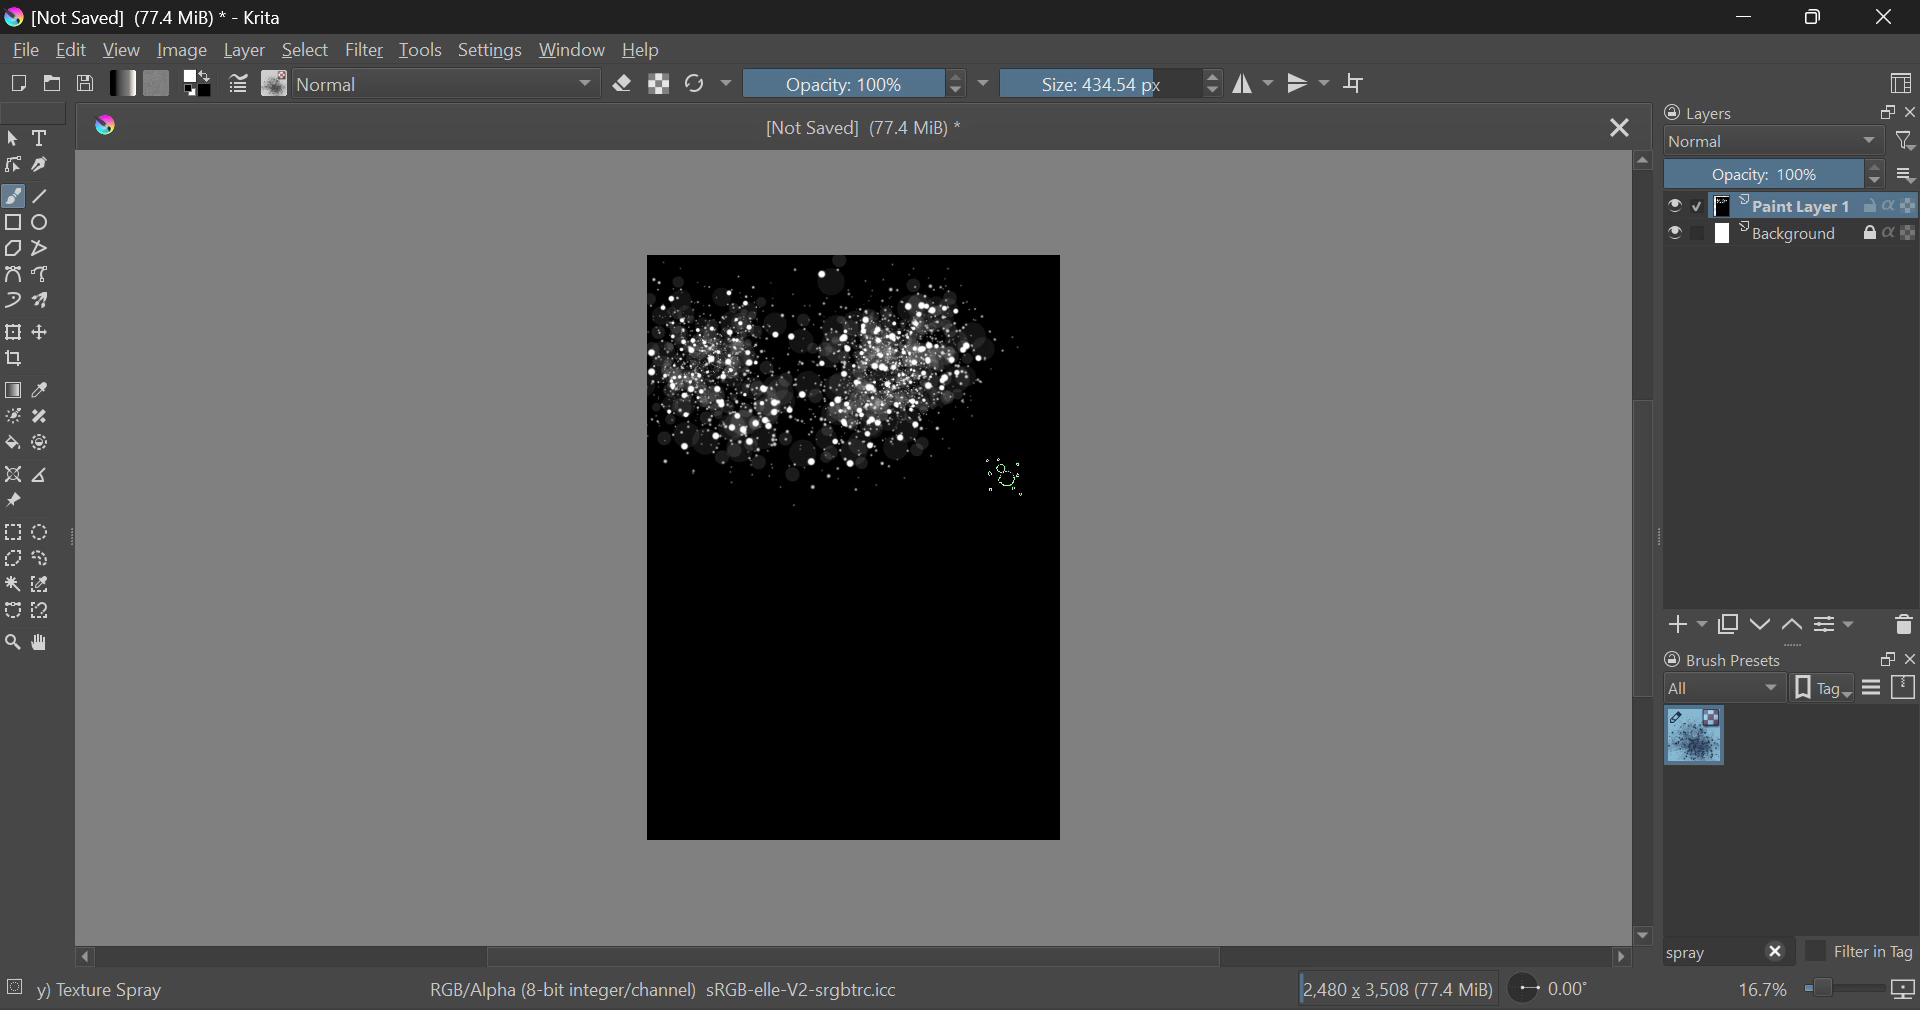  Describe the element at coordinates (1709, 953) in the screenshot. I see `Brush Preset Search: "spray"` at that location.